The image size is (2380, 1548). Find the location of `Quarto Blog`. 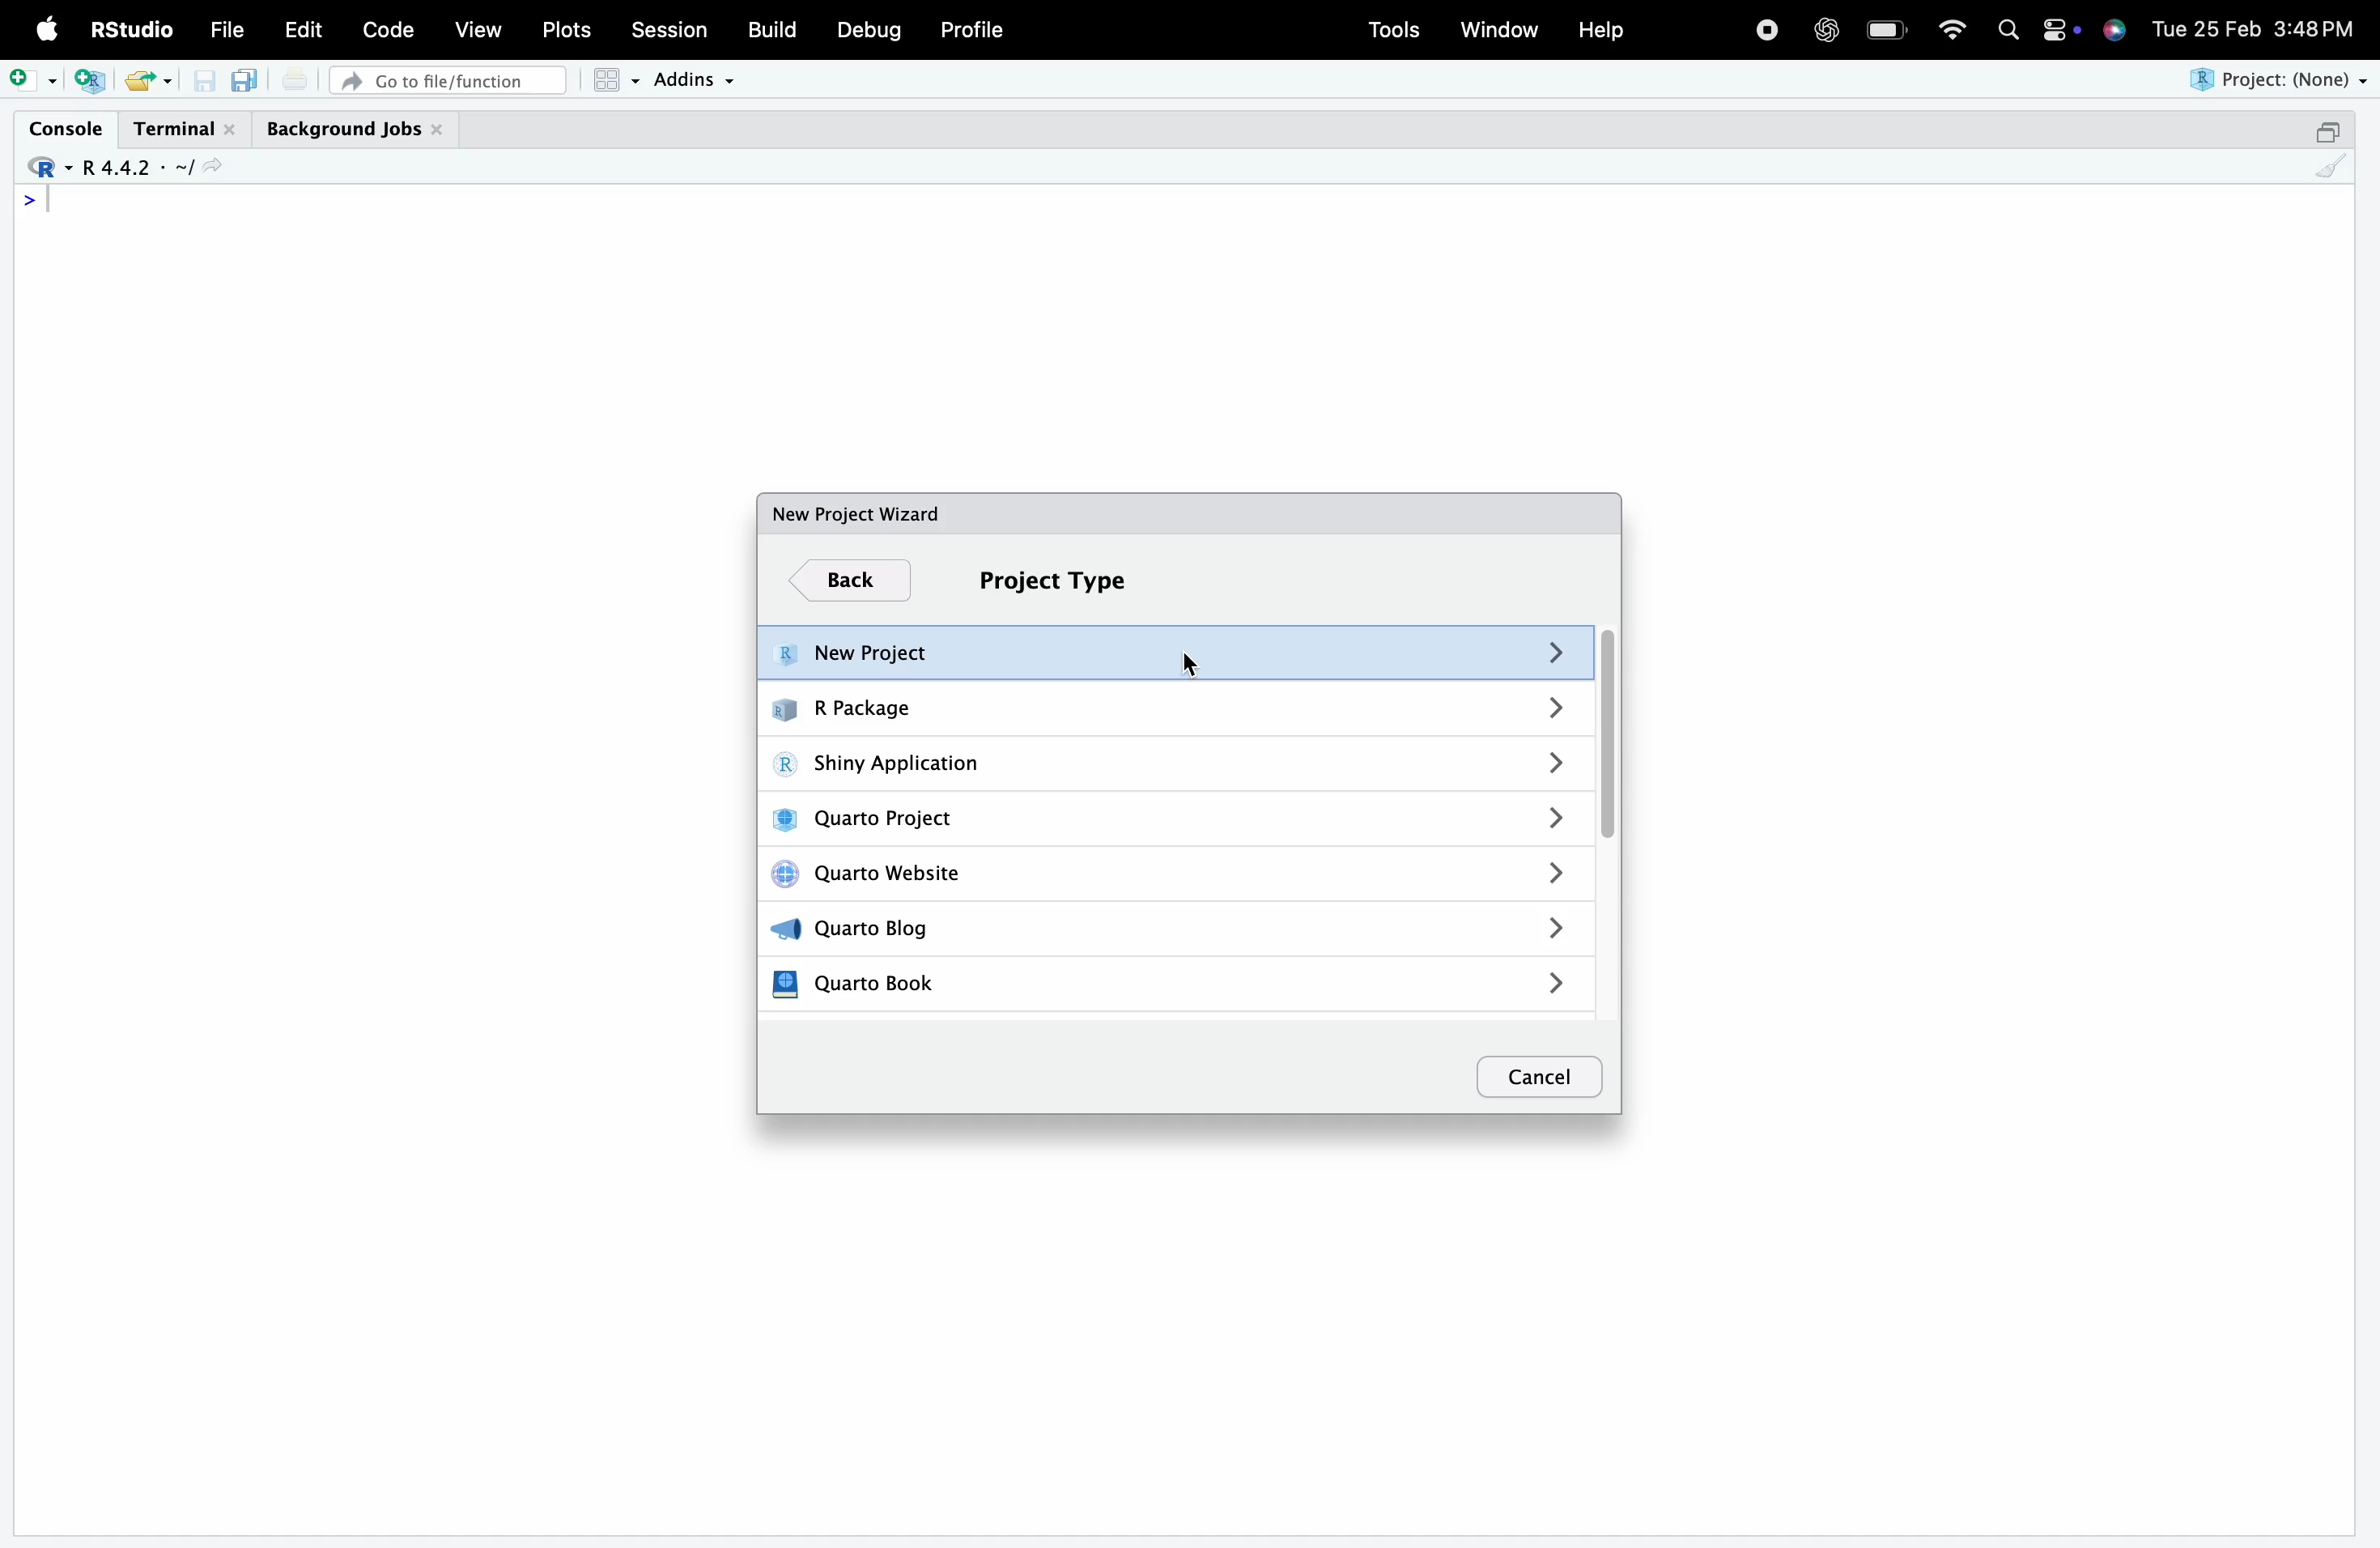

Quarto Blog is located at coordinates (1176, 927).